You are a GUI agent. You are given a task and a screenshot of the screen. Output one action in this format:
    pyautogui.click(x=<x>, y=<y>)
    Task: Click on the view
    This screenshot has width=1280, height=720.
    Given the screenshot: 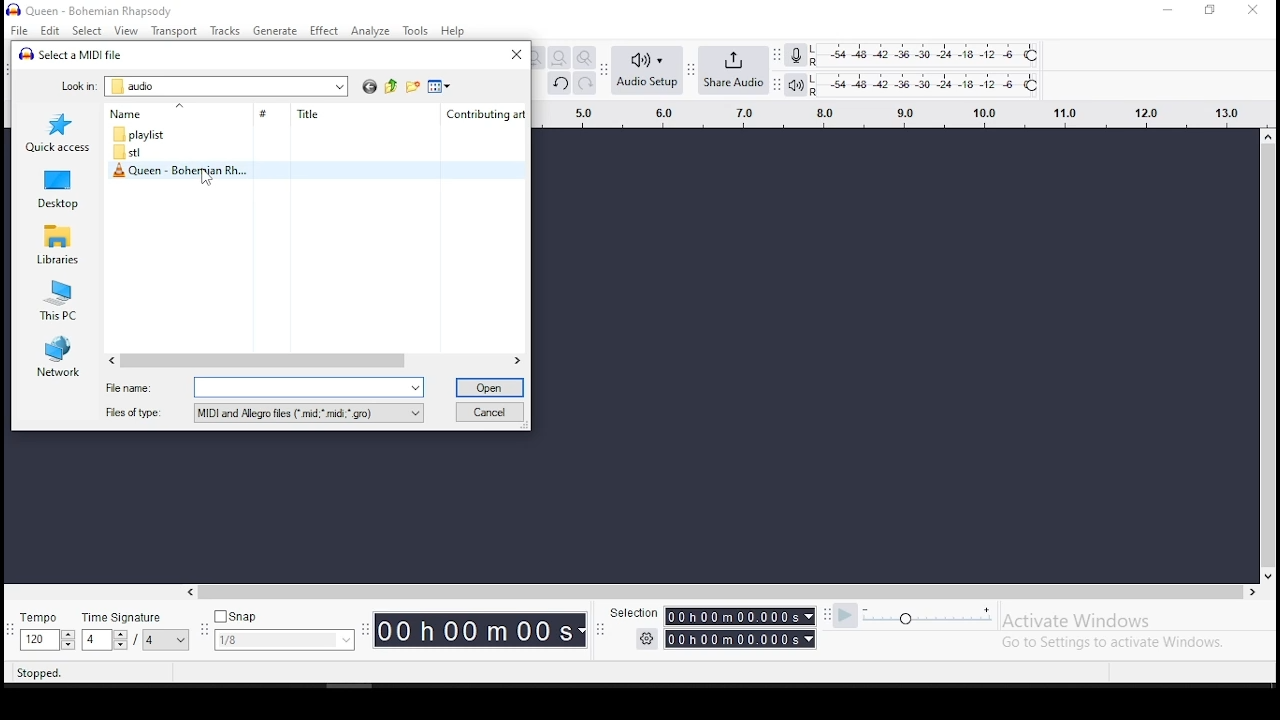 What is the action you would take?
    pyautogui.click(x=127, y=31)
    